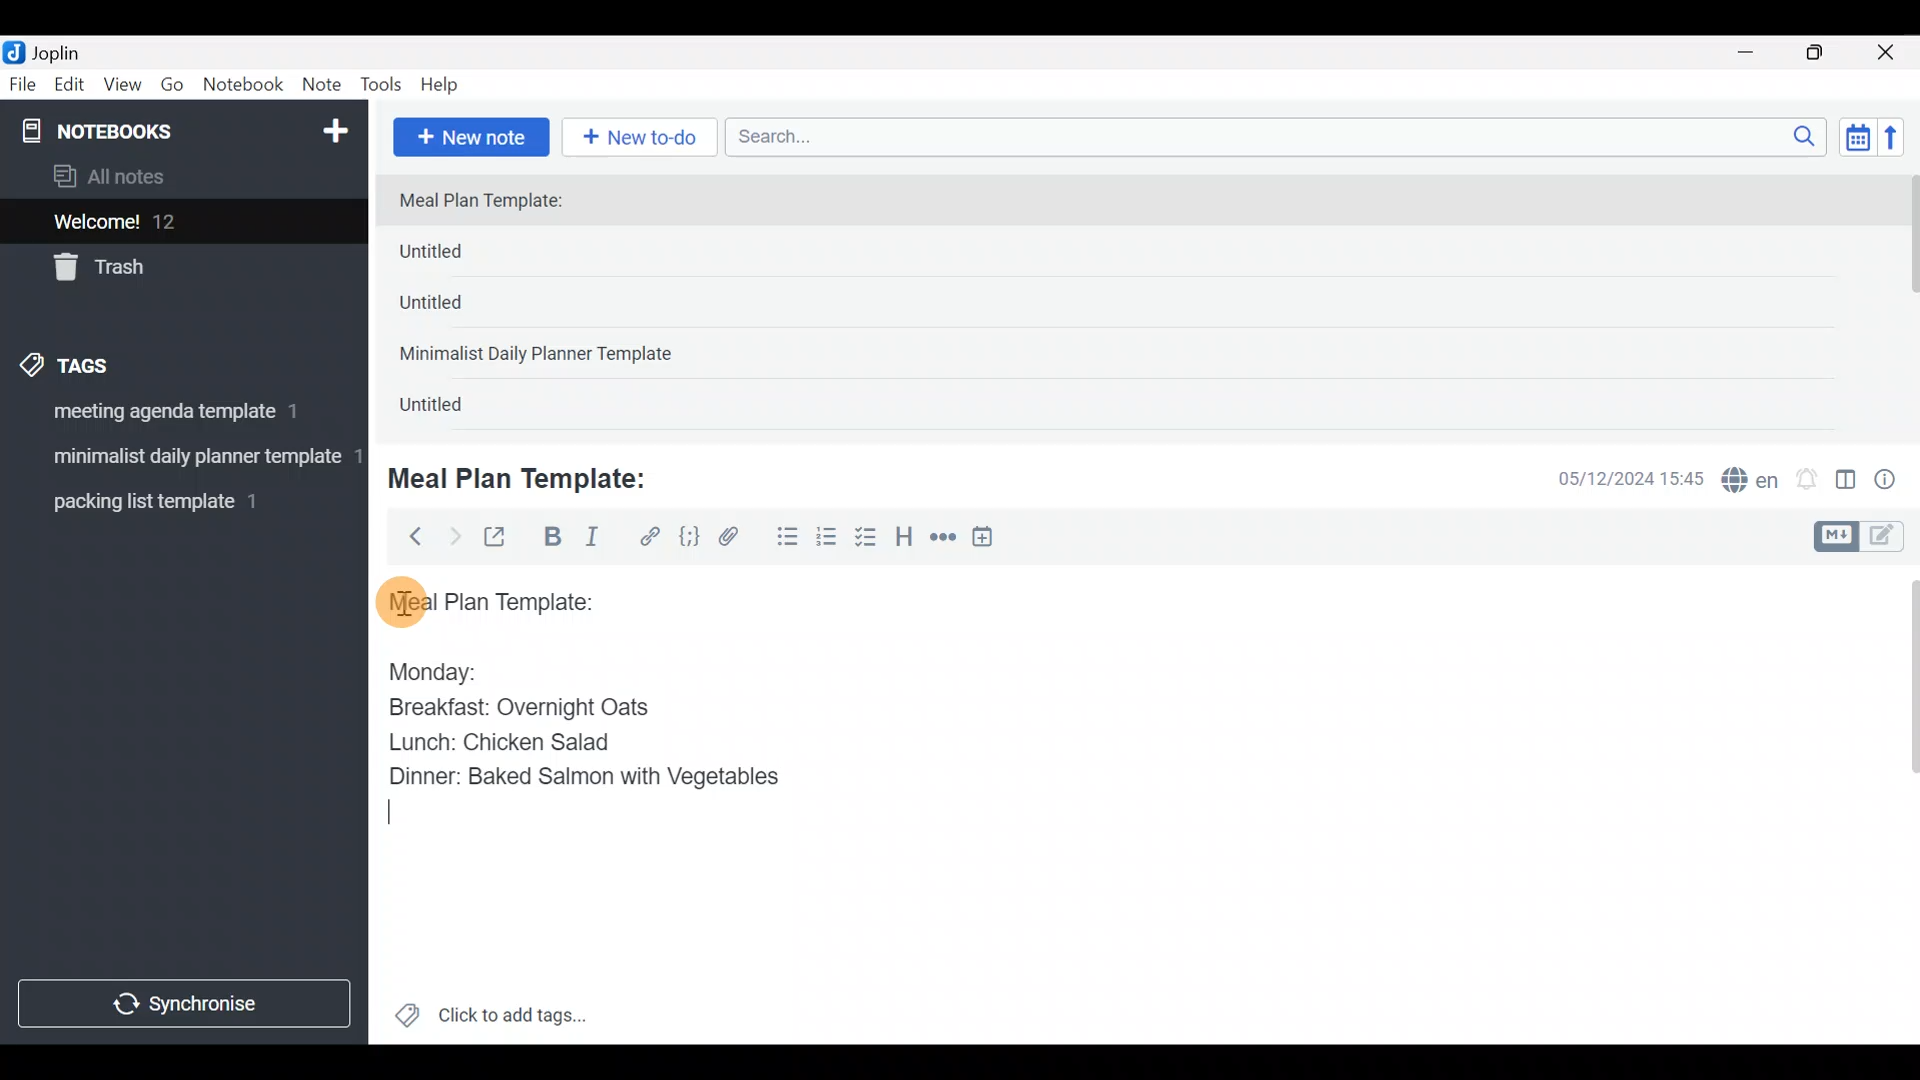 This screenshot has width=1920, height=1080. I want to click on Trash, so click(172, 269).